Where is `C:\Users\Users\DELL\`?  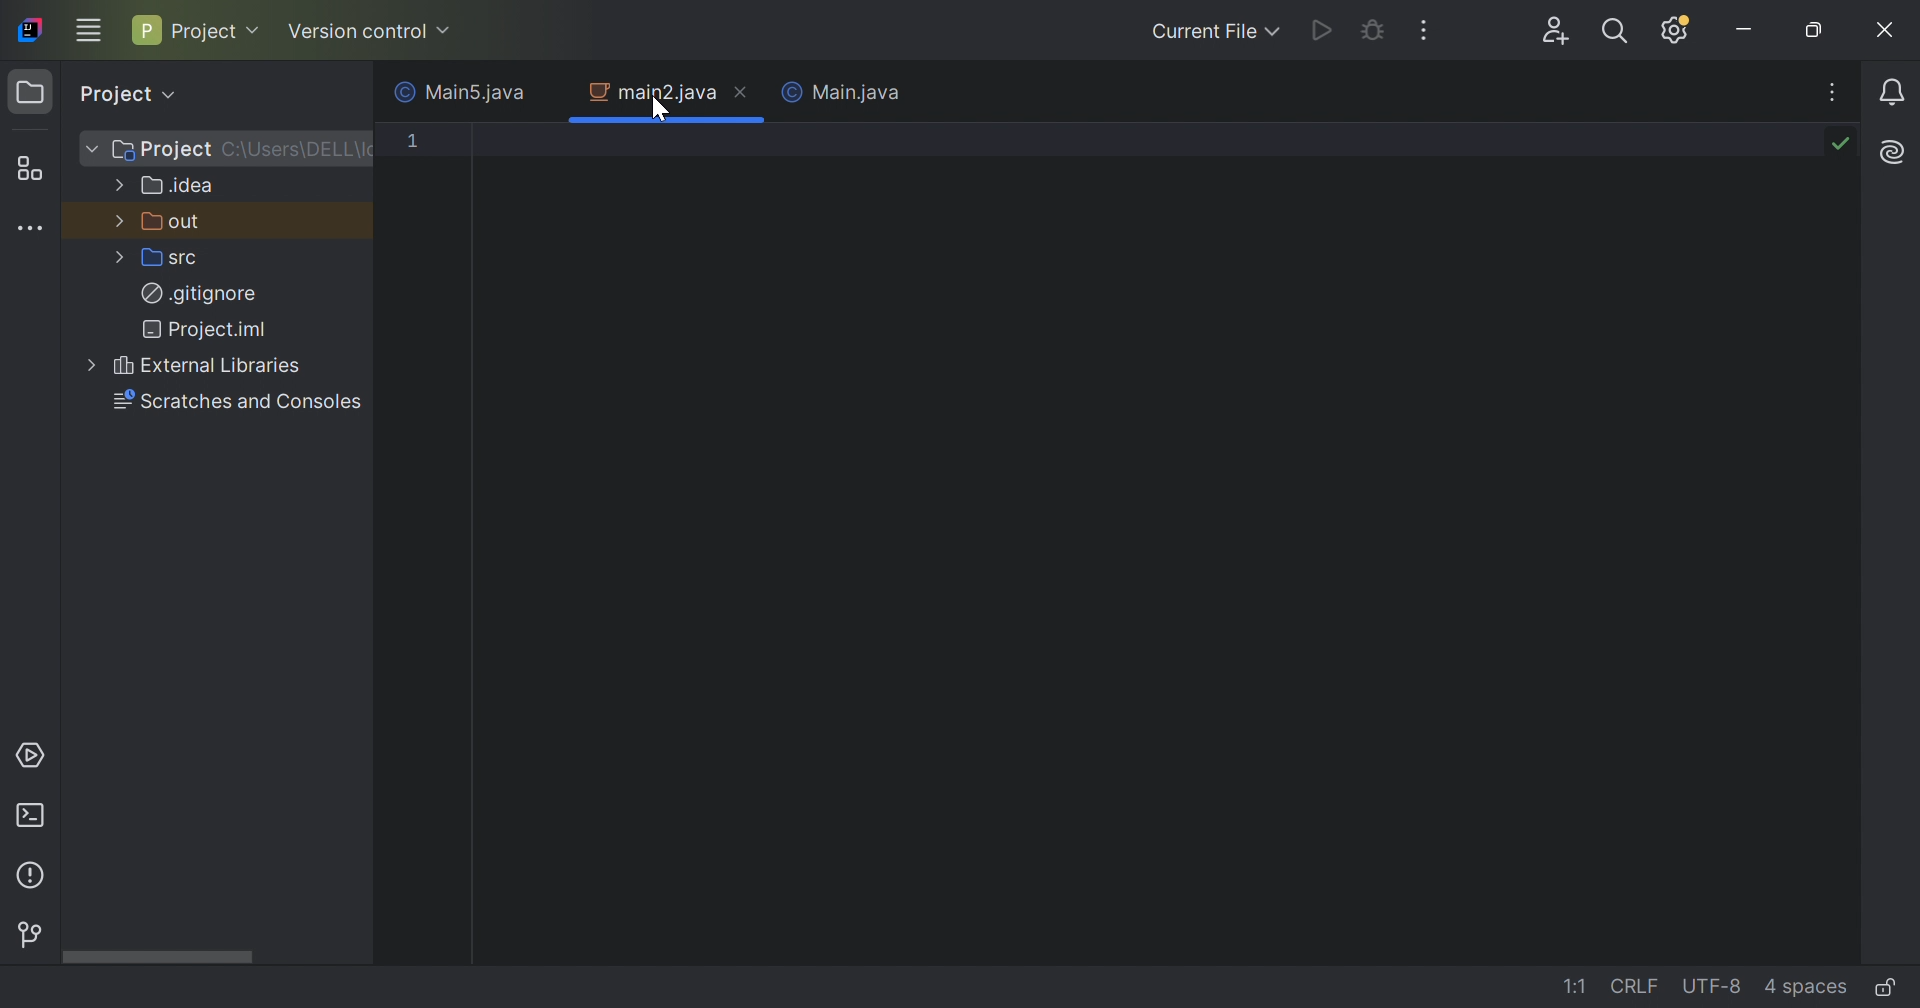
C:\Users\Users\DELL\ is located at coordinates (294, 150).